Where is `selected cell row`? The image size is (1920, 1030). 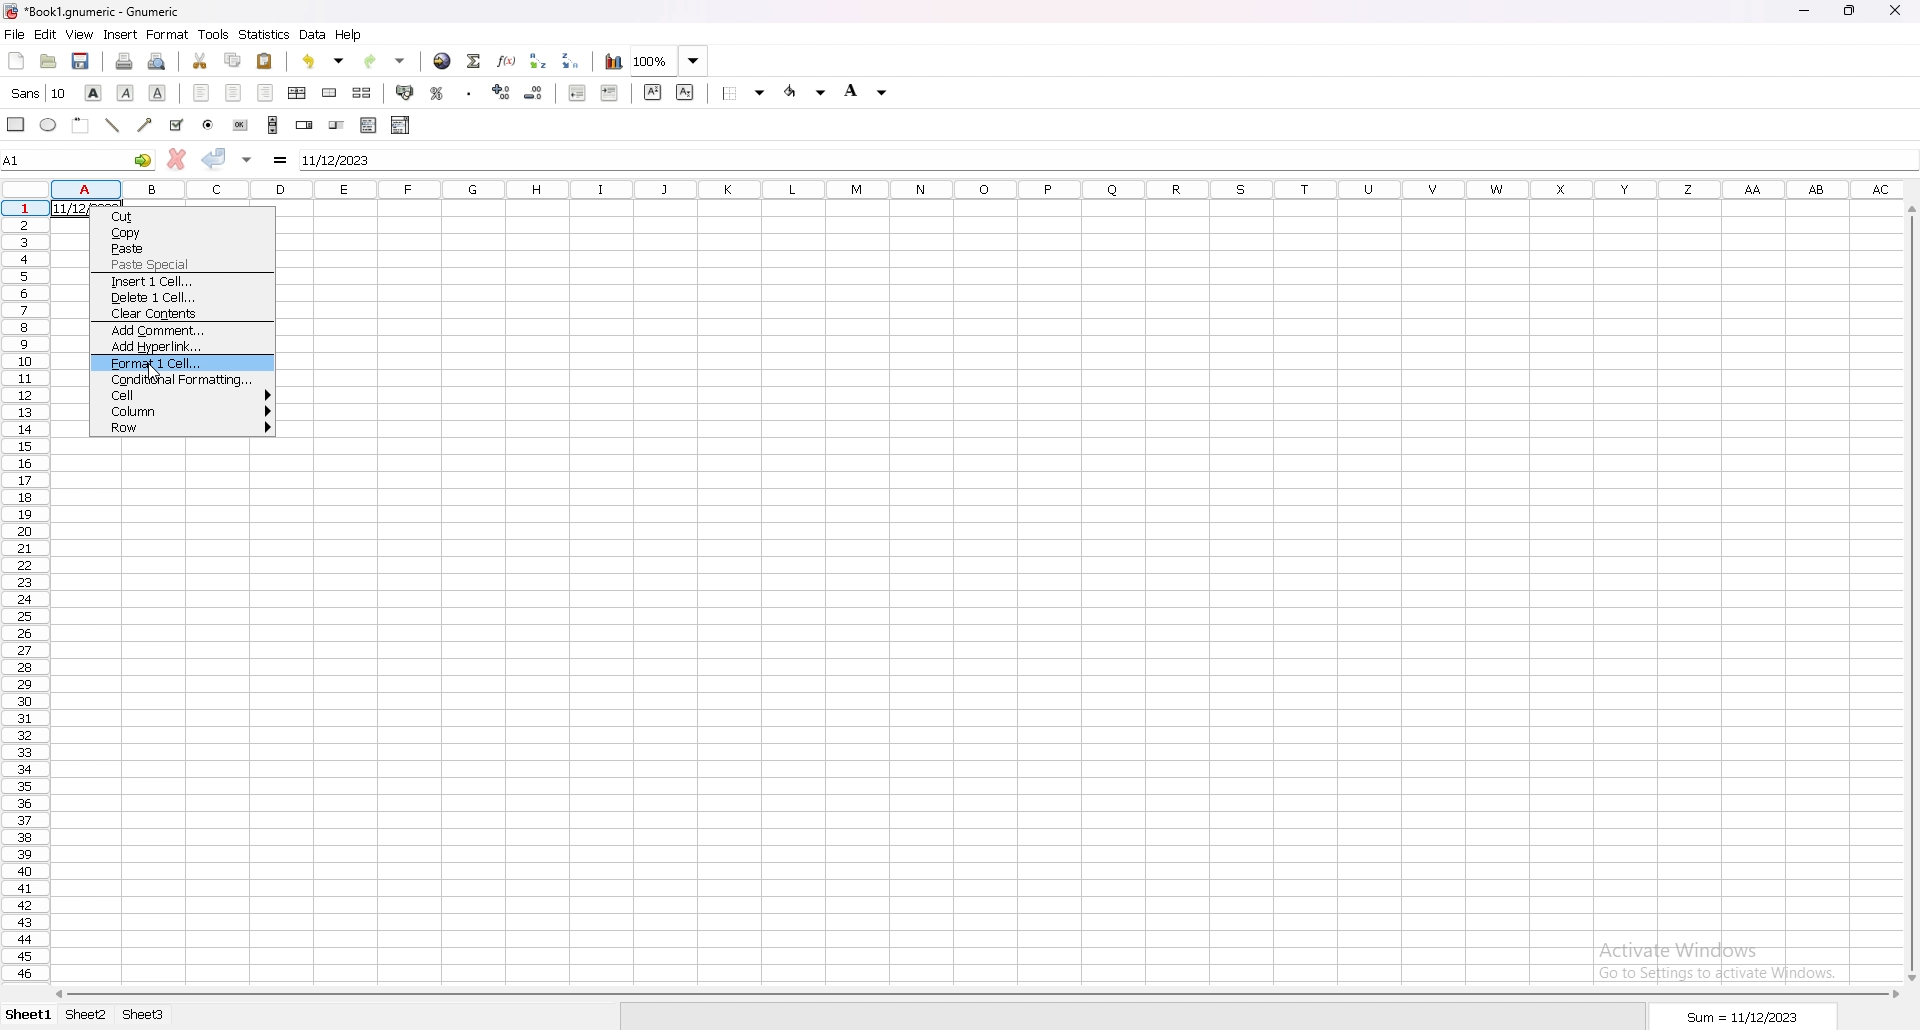
selected cell row is located at coordinates (25, 591).